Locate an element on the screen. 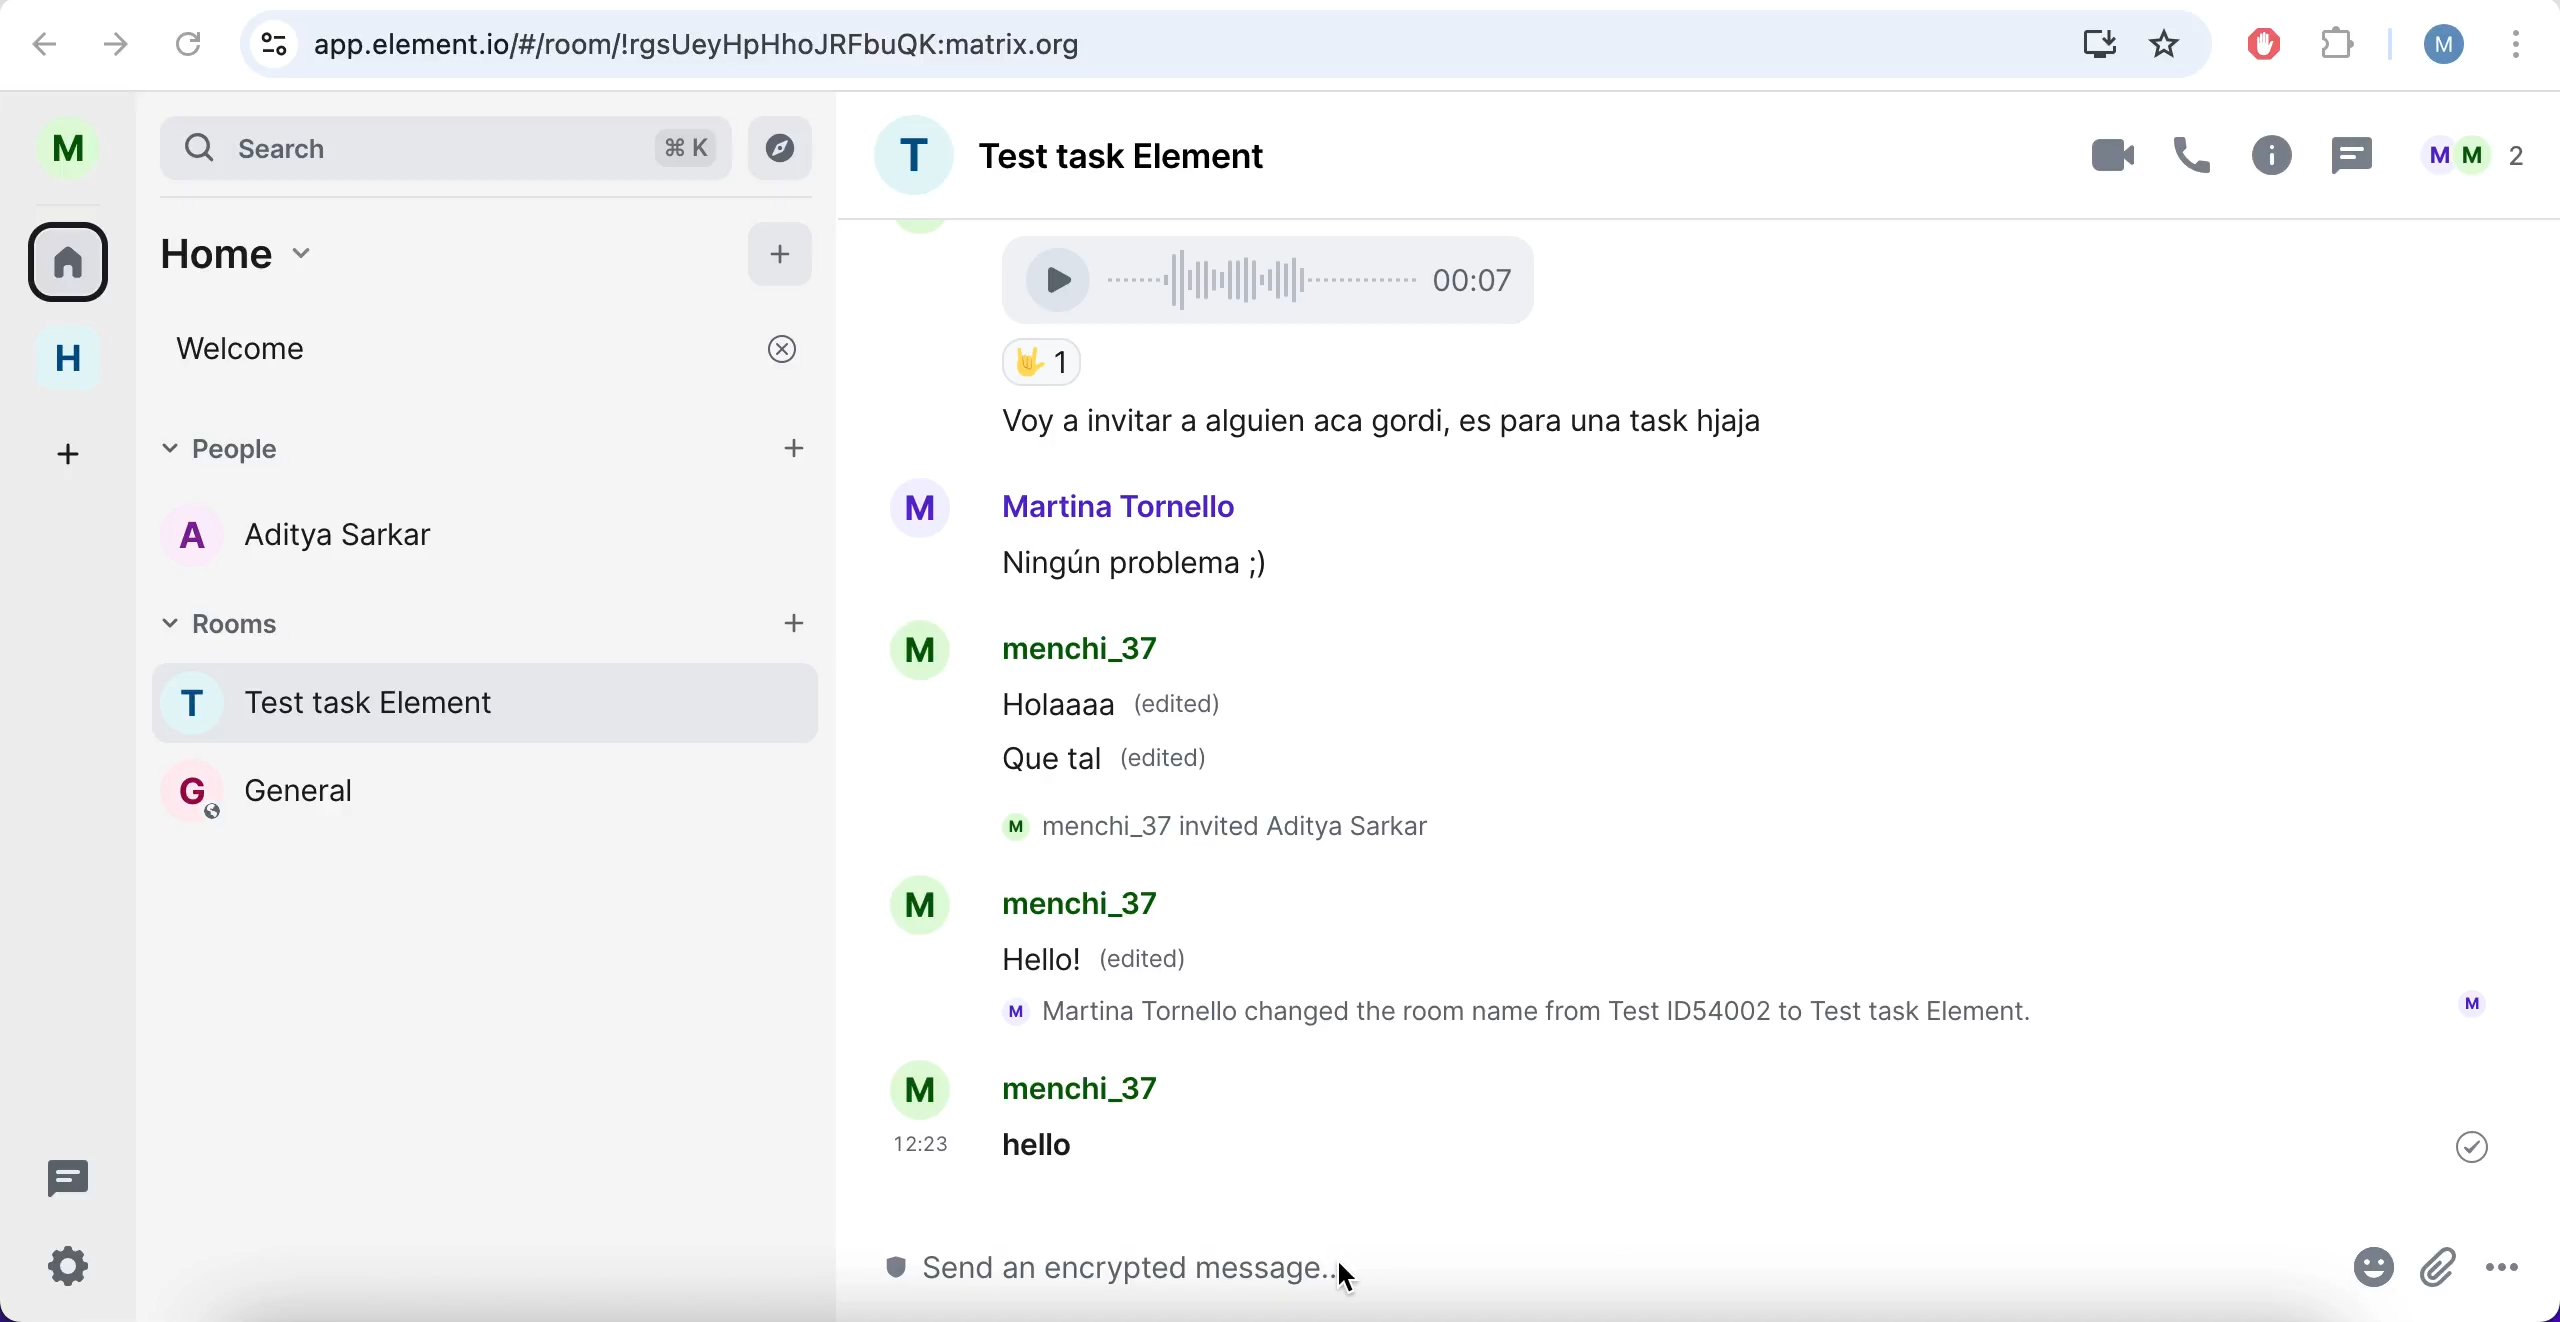 The image size is (2560, 1322). menchi_37 is located at coordinates (1091, 1088).